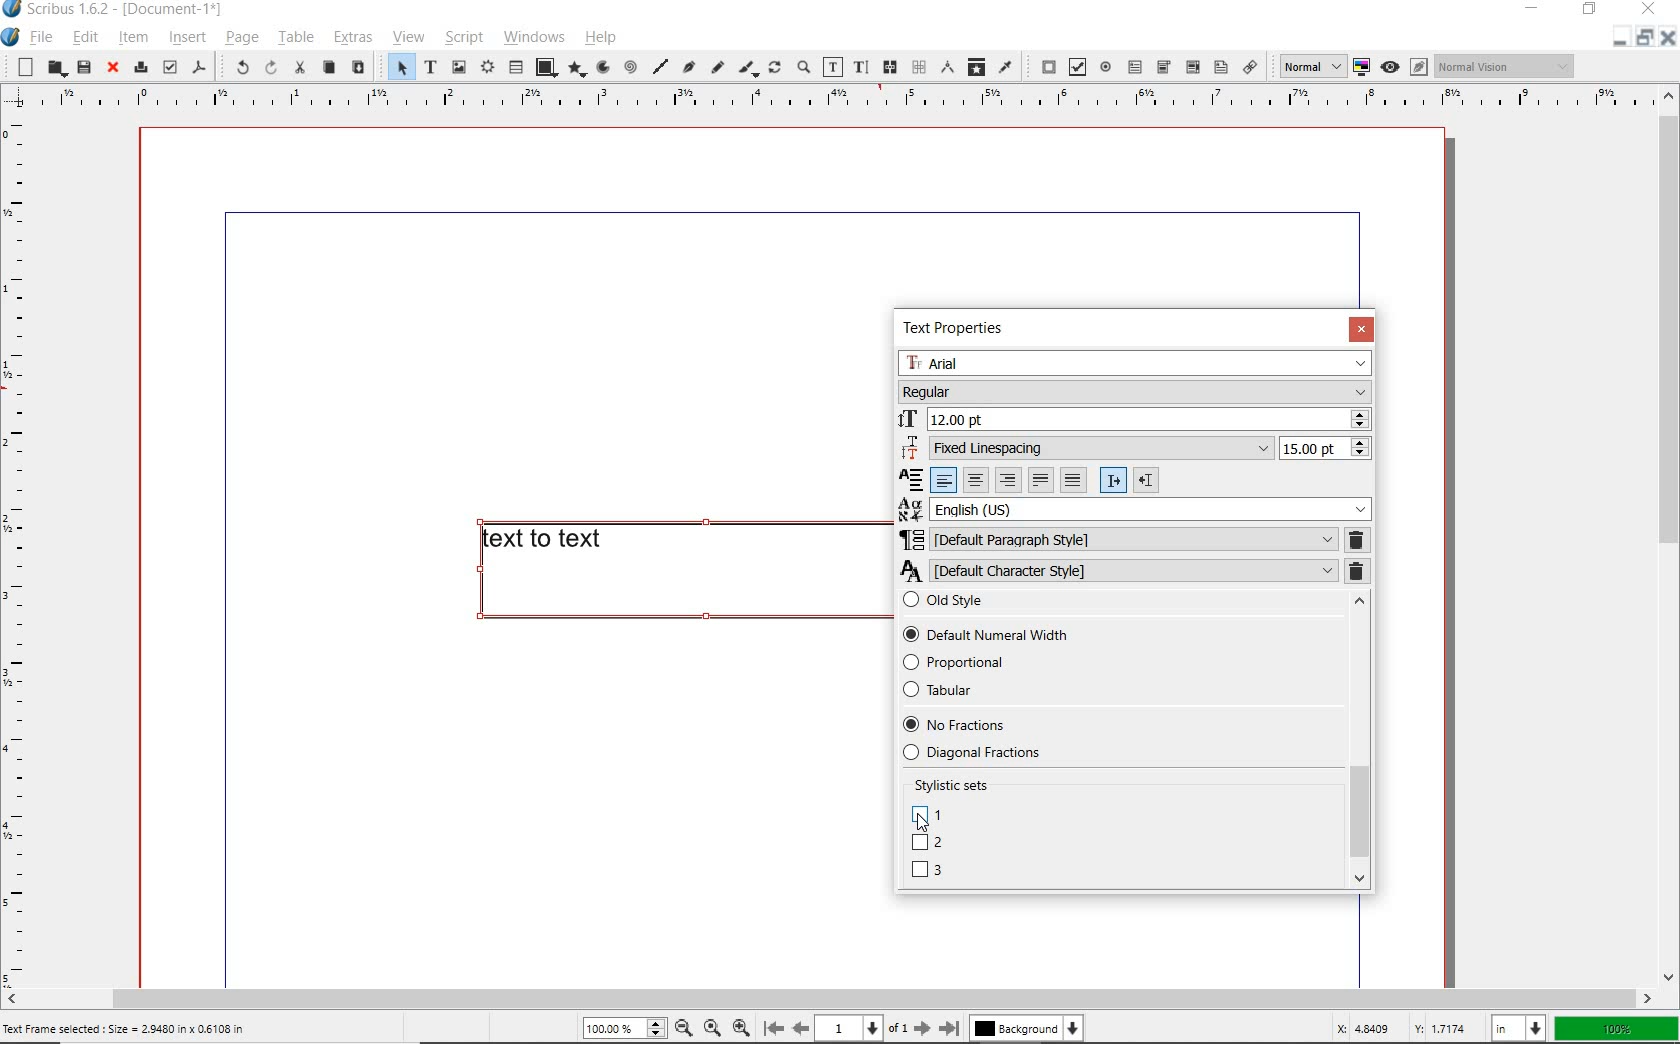  What do you see at coordinates (83, 67) in the screenshot?
I see `save` at bounding box center [83, 67].